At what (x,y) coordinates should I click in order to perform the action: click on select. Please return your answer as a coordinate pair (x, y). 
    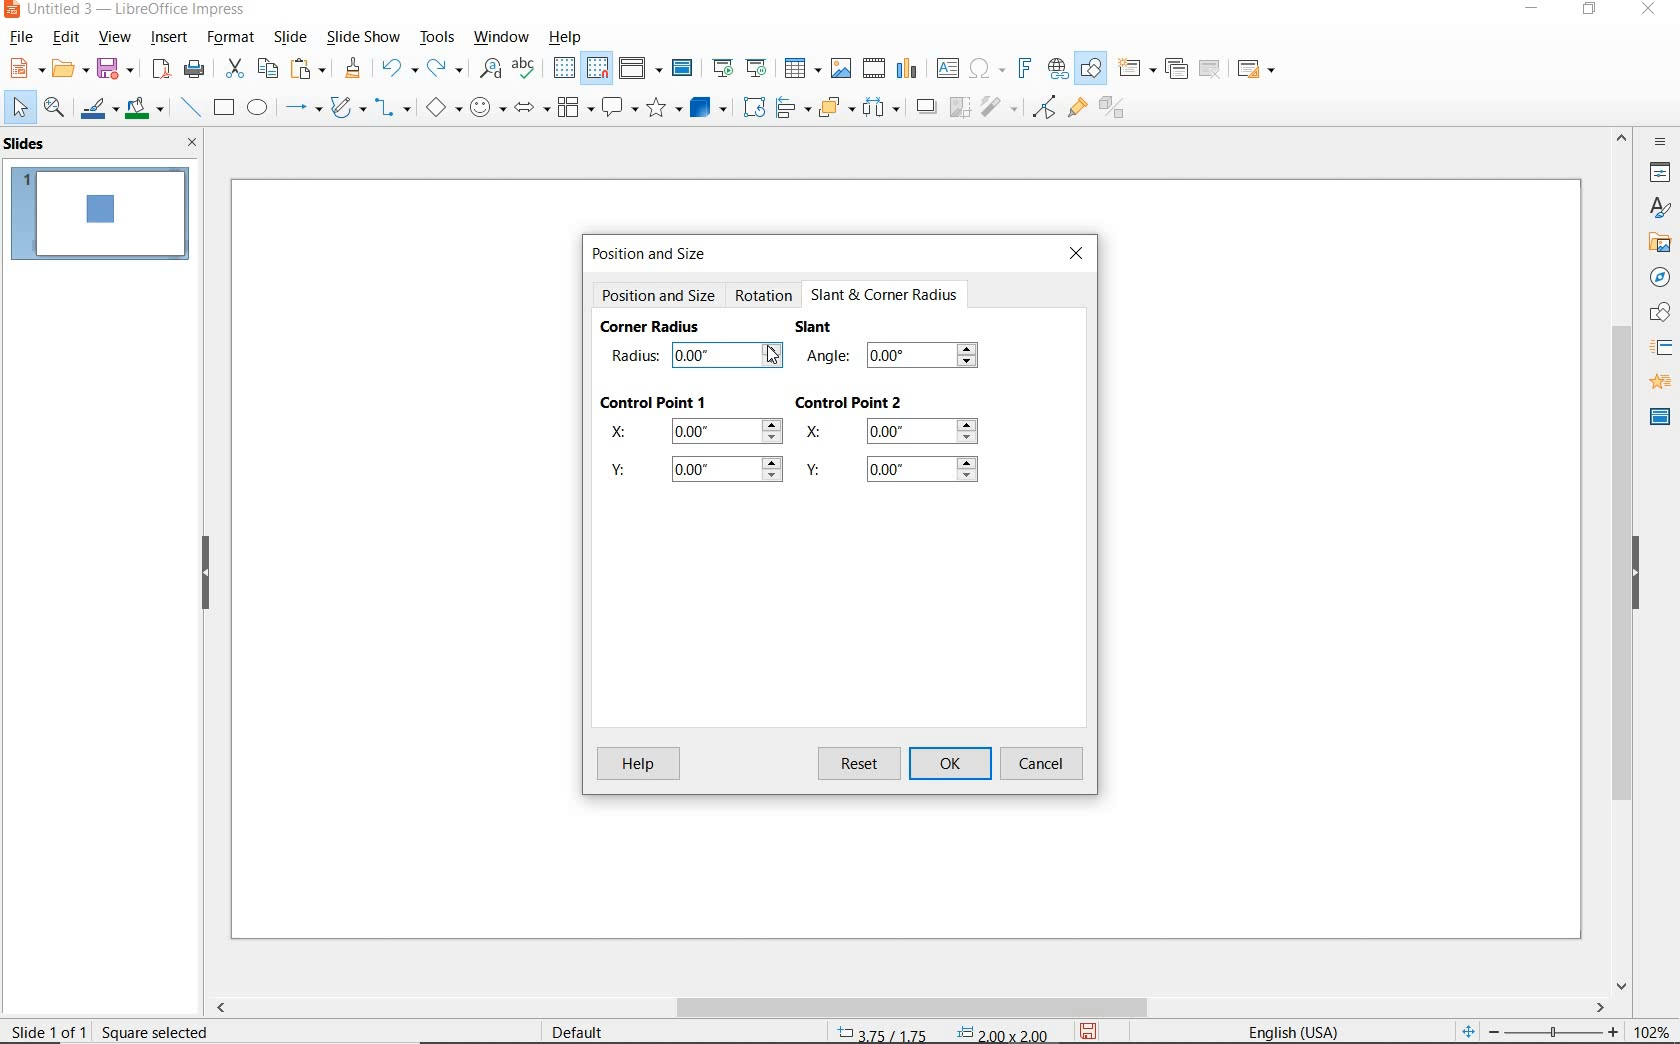
    Looking at the image, I should click on (16, 109).